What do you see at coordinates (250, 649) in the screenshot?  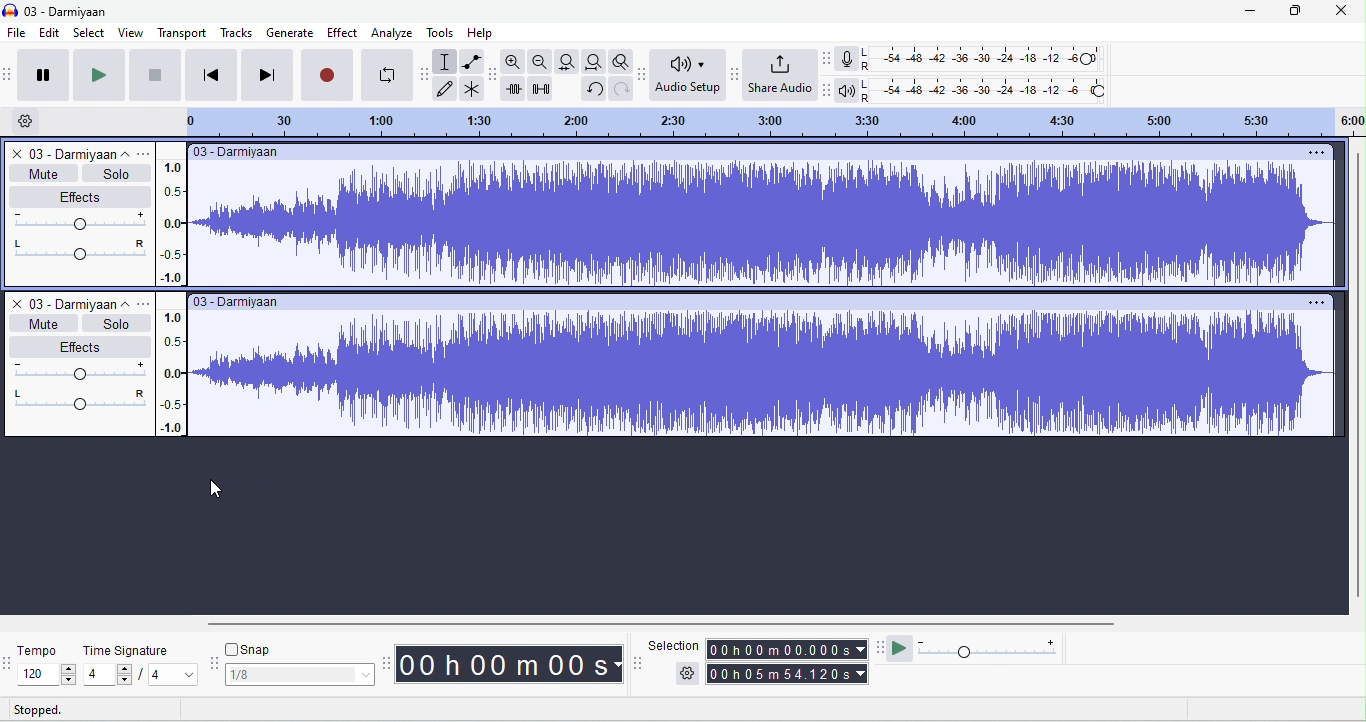 I see `snap` at bounding box center [250, 649].